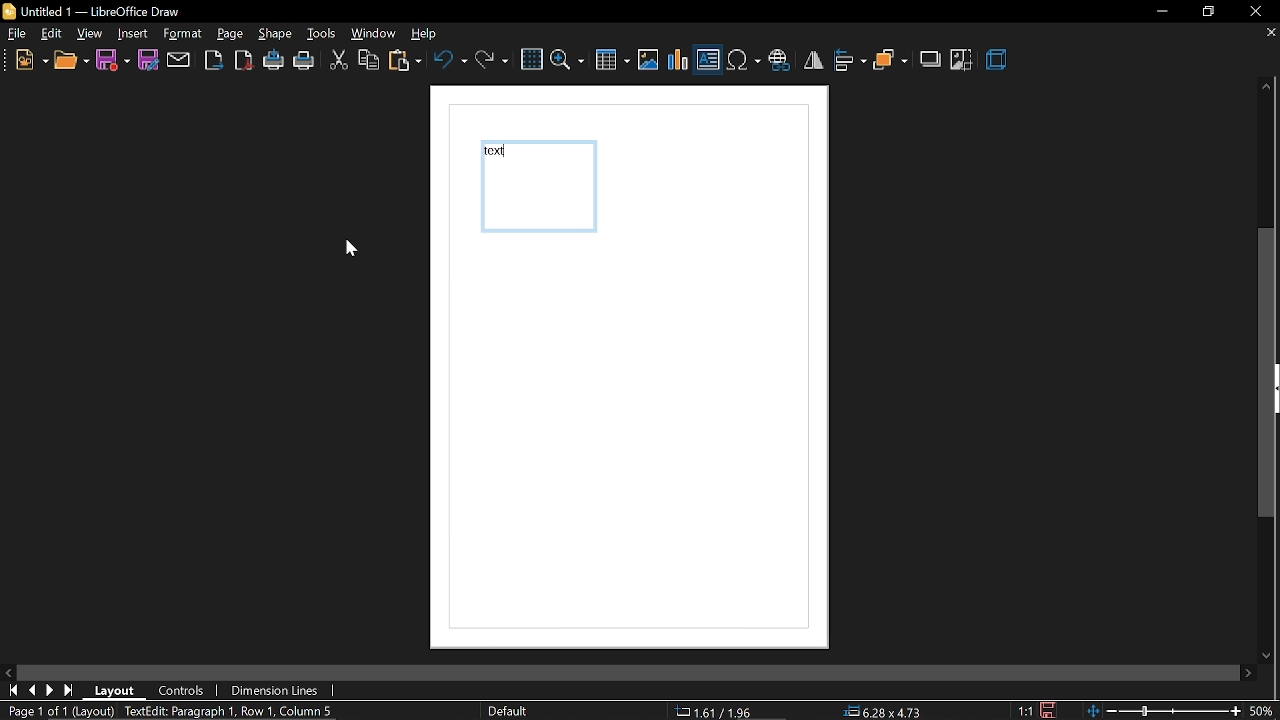 The image size is (1280, 720). Describe the element at coordinates (71, 63) in the screenshot. I see `open` at that location.